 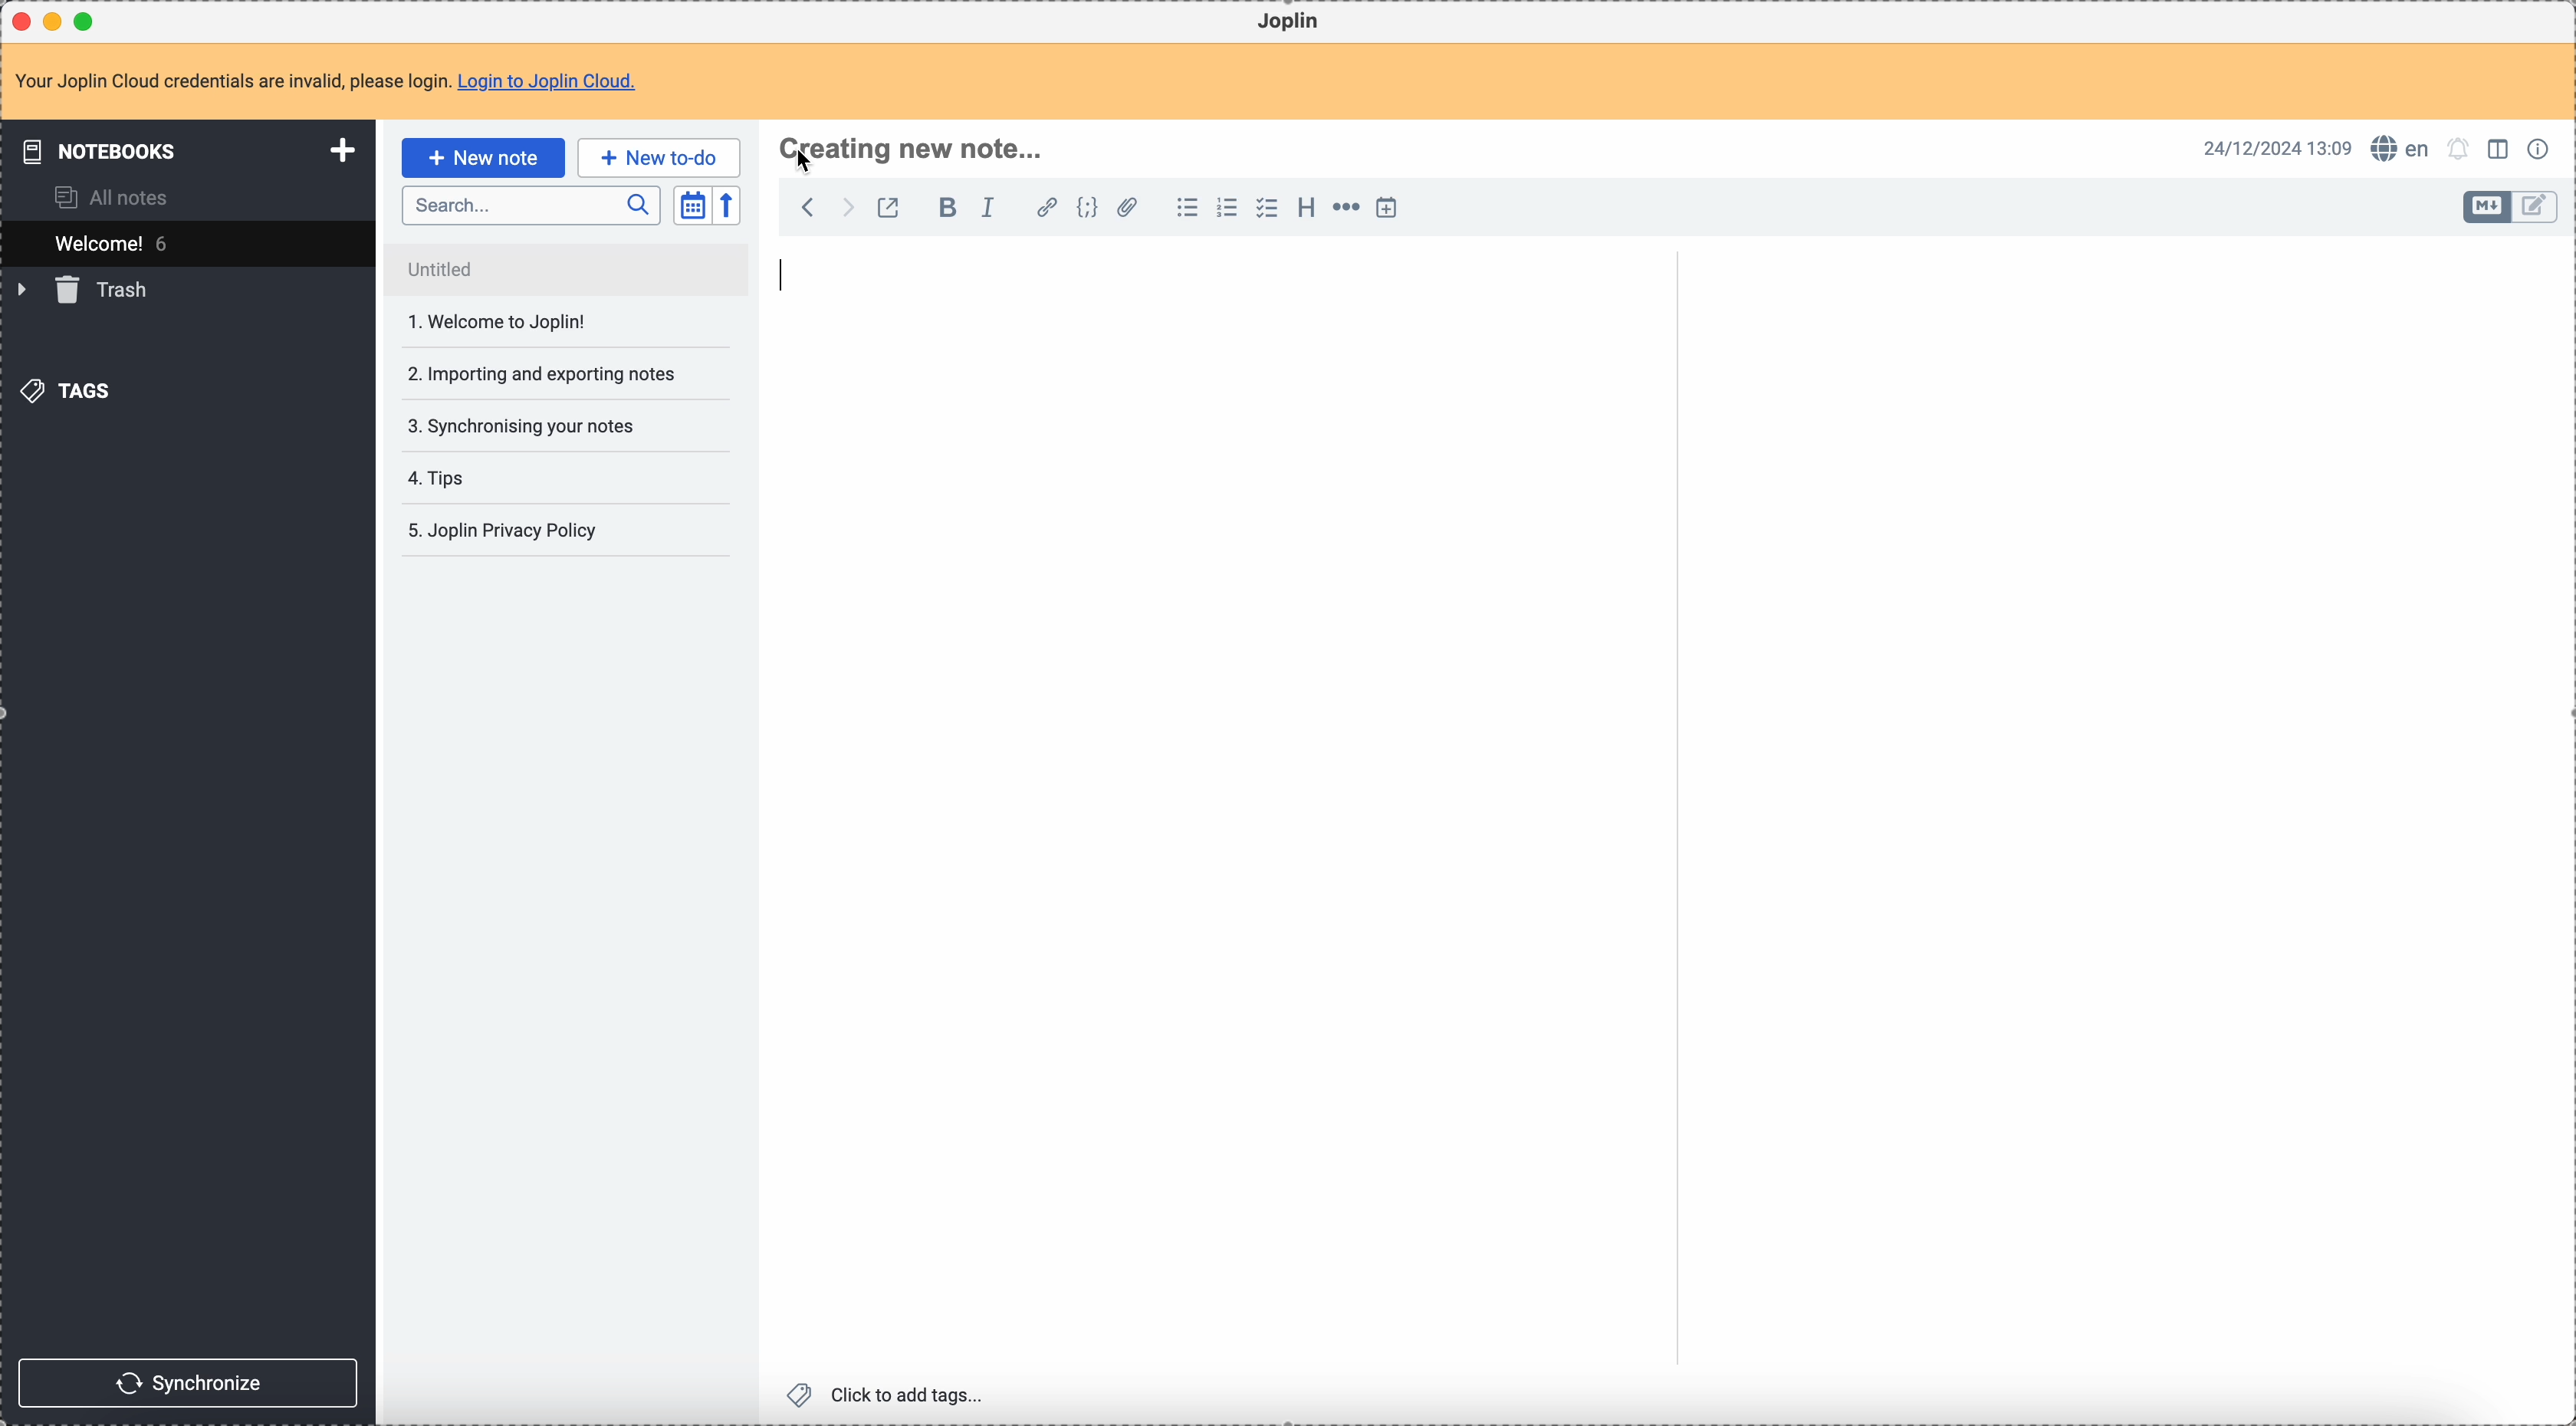 I want to click on code, so click(x=1087, y=209).